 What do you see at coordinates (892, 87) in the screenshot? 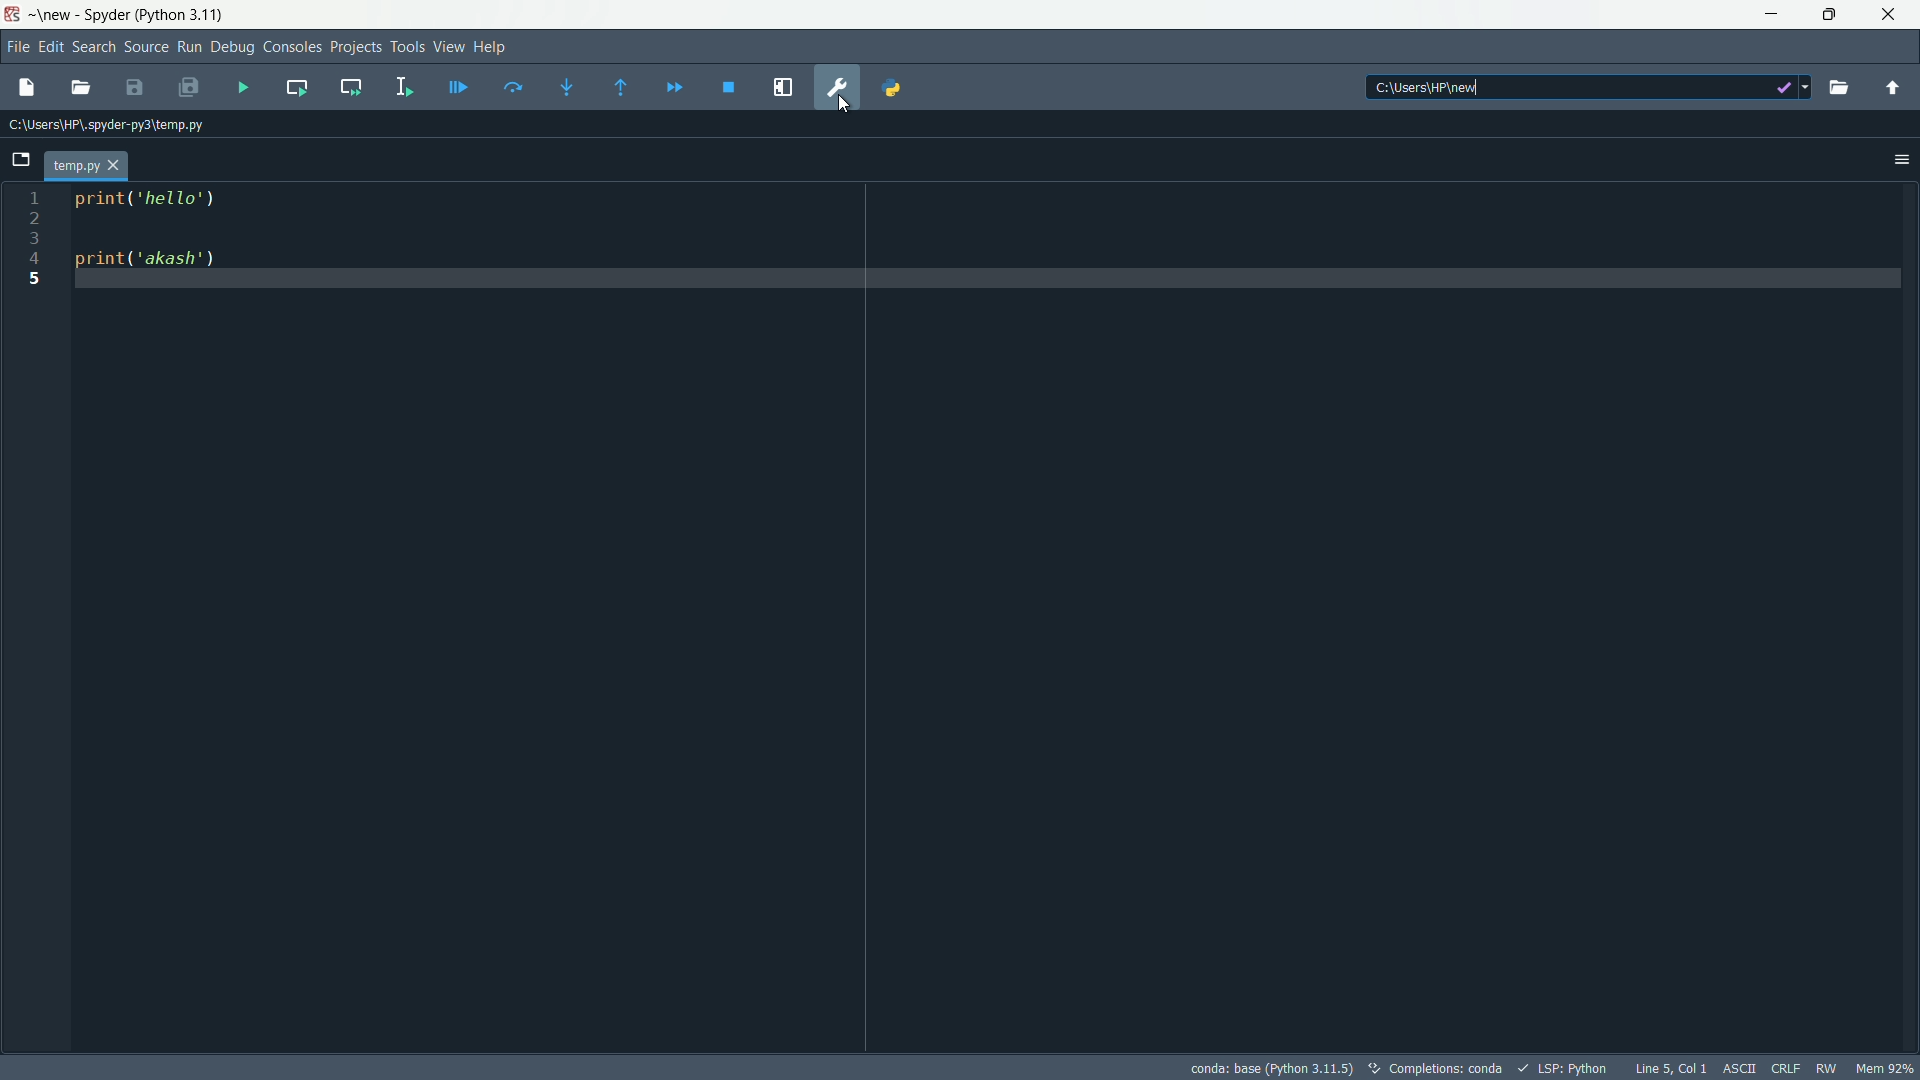
I see `python path manager` at bounding box center [892, 87].